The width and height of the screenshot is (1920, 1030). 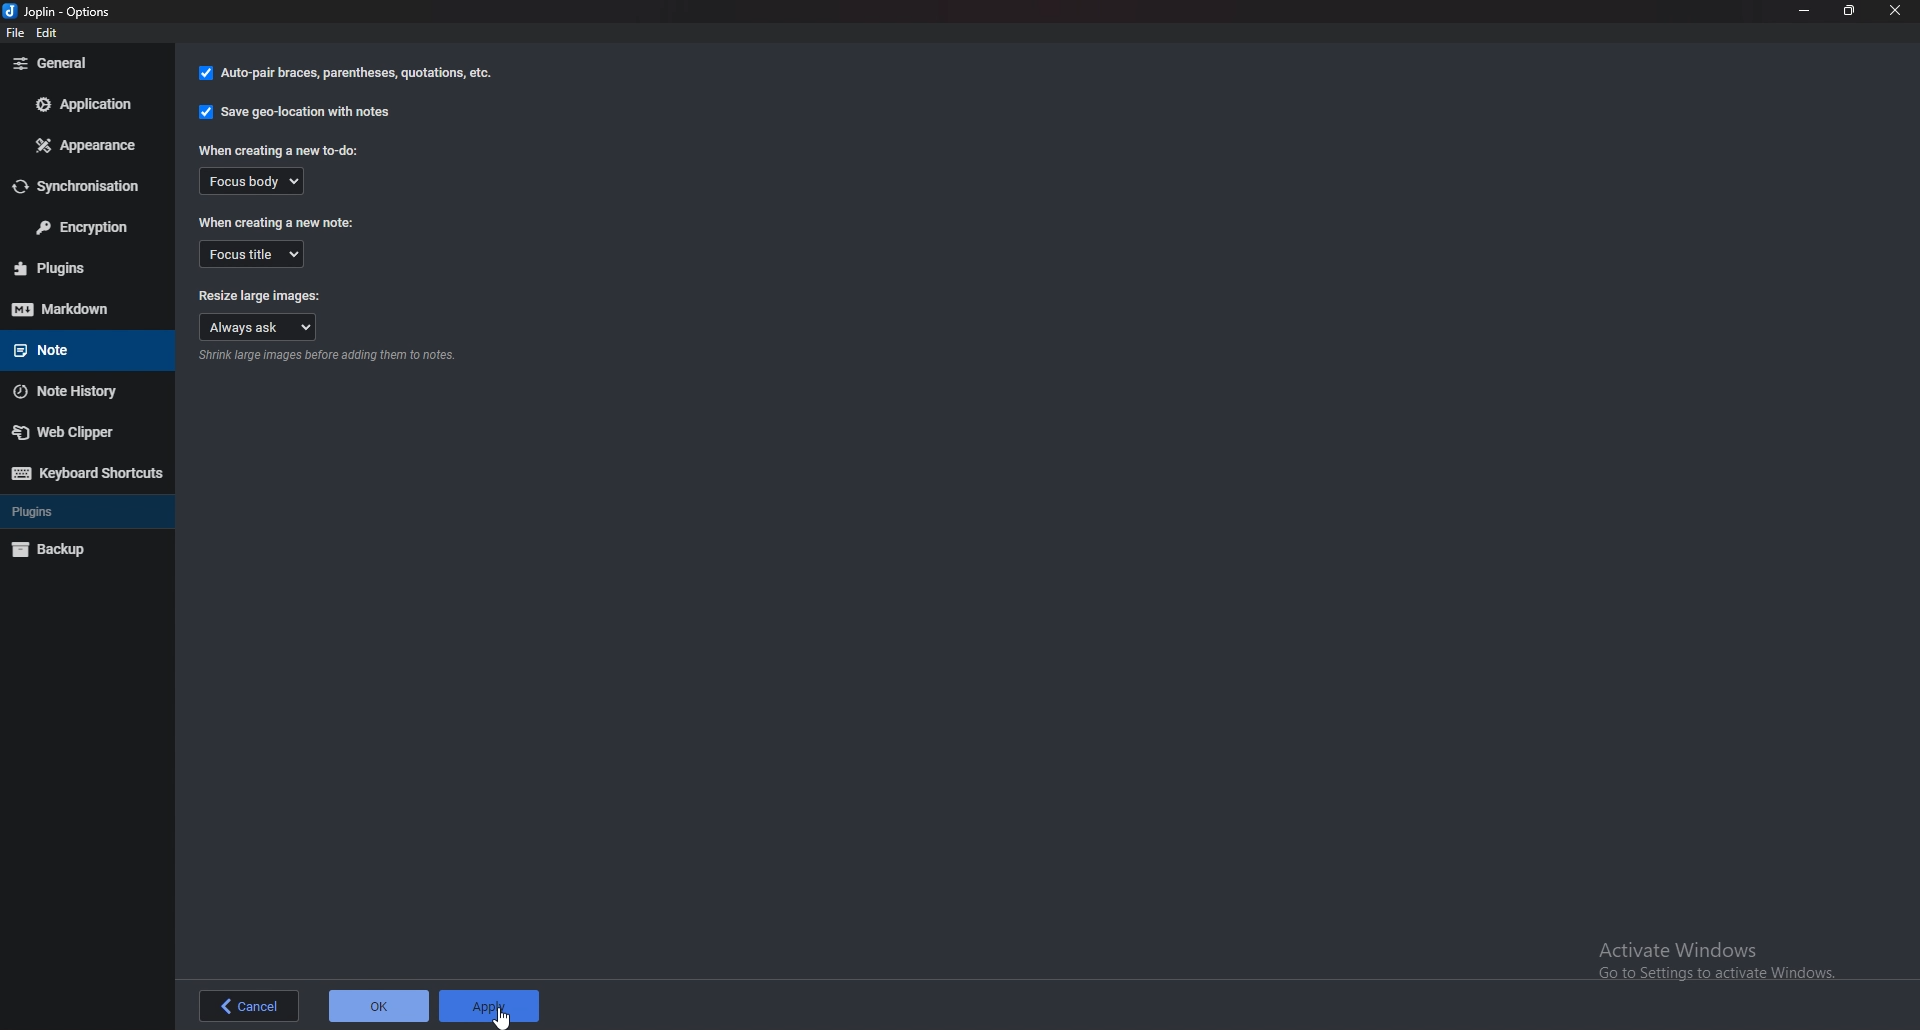 I want to click on General, so click(x=80, y=63).